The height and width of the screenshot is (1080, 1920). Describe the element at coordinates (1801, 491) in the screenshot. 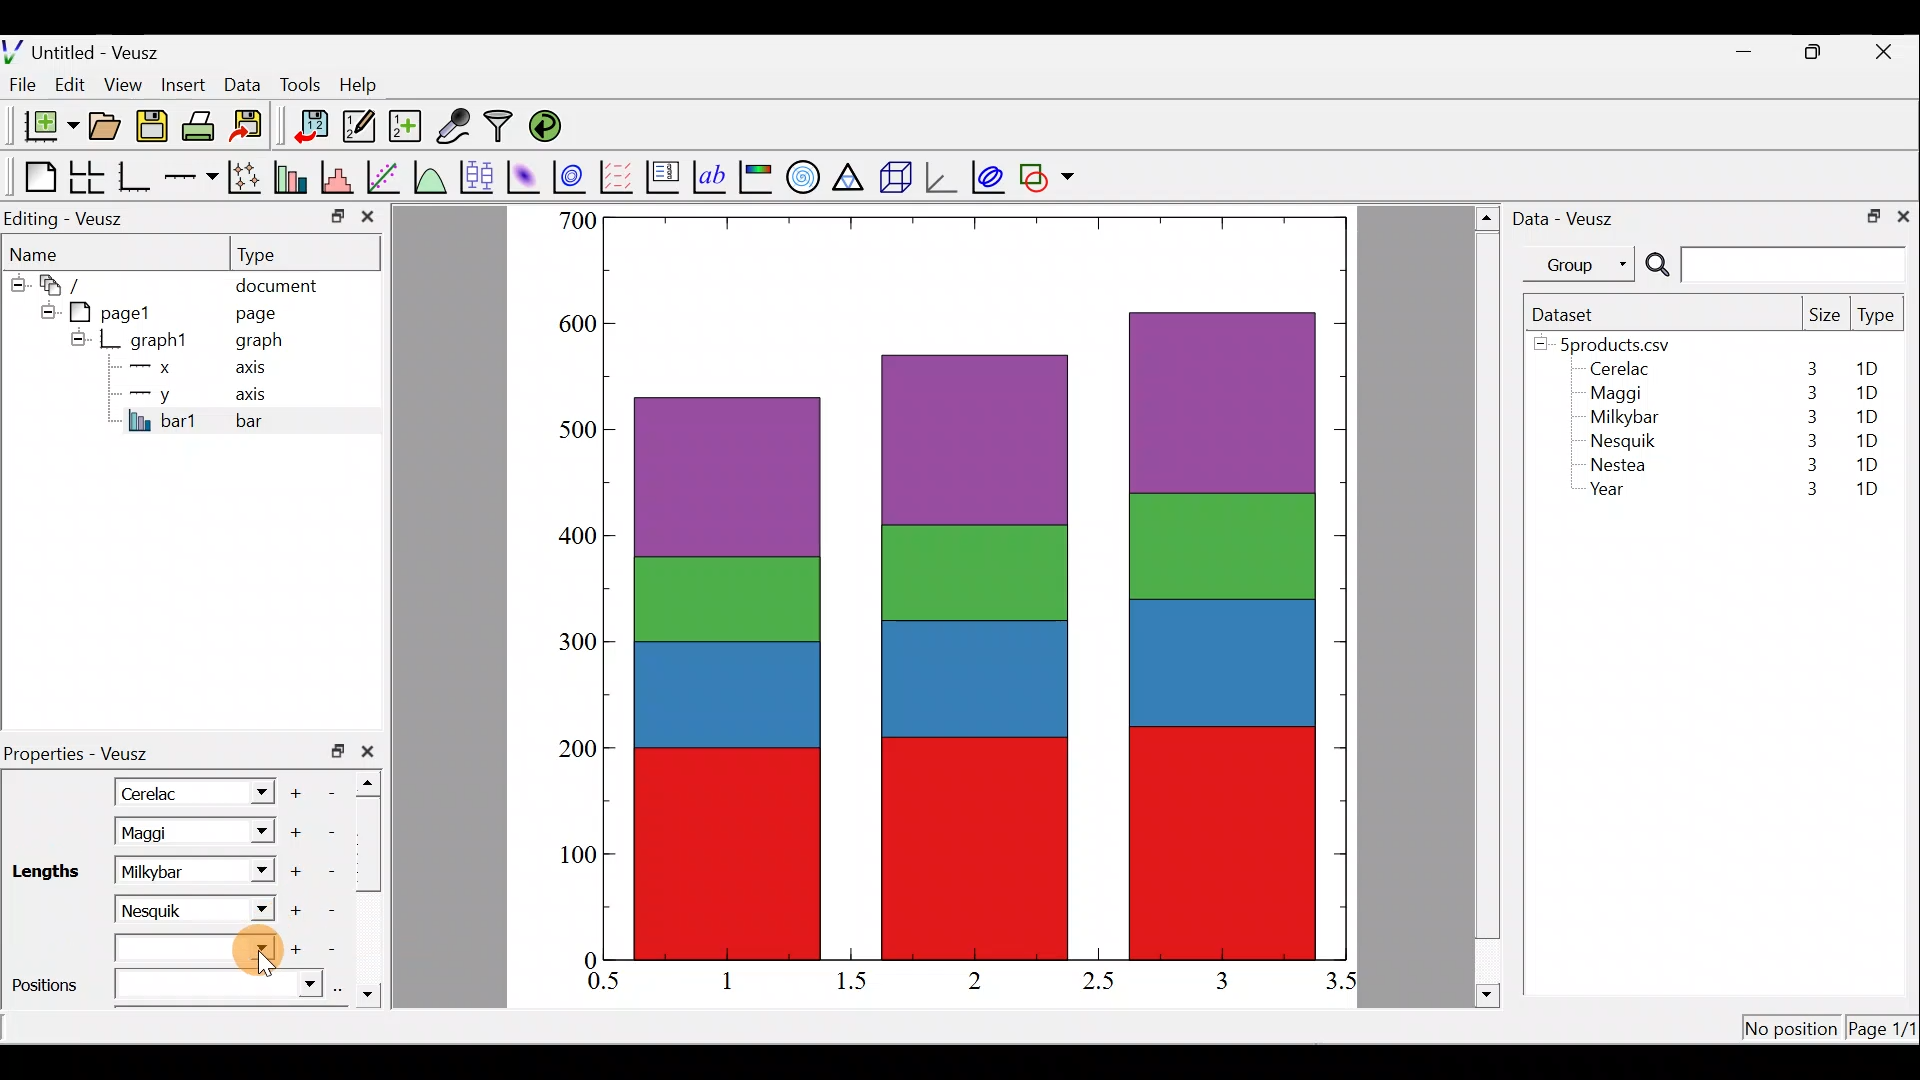

I see `3` at that location.